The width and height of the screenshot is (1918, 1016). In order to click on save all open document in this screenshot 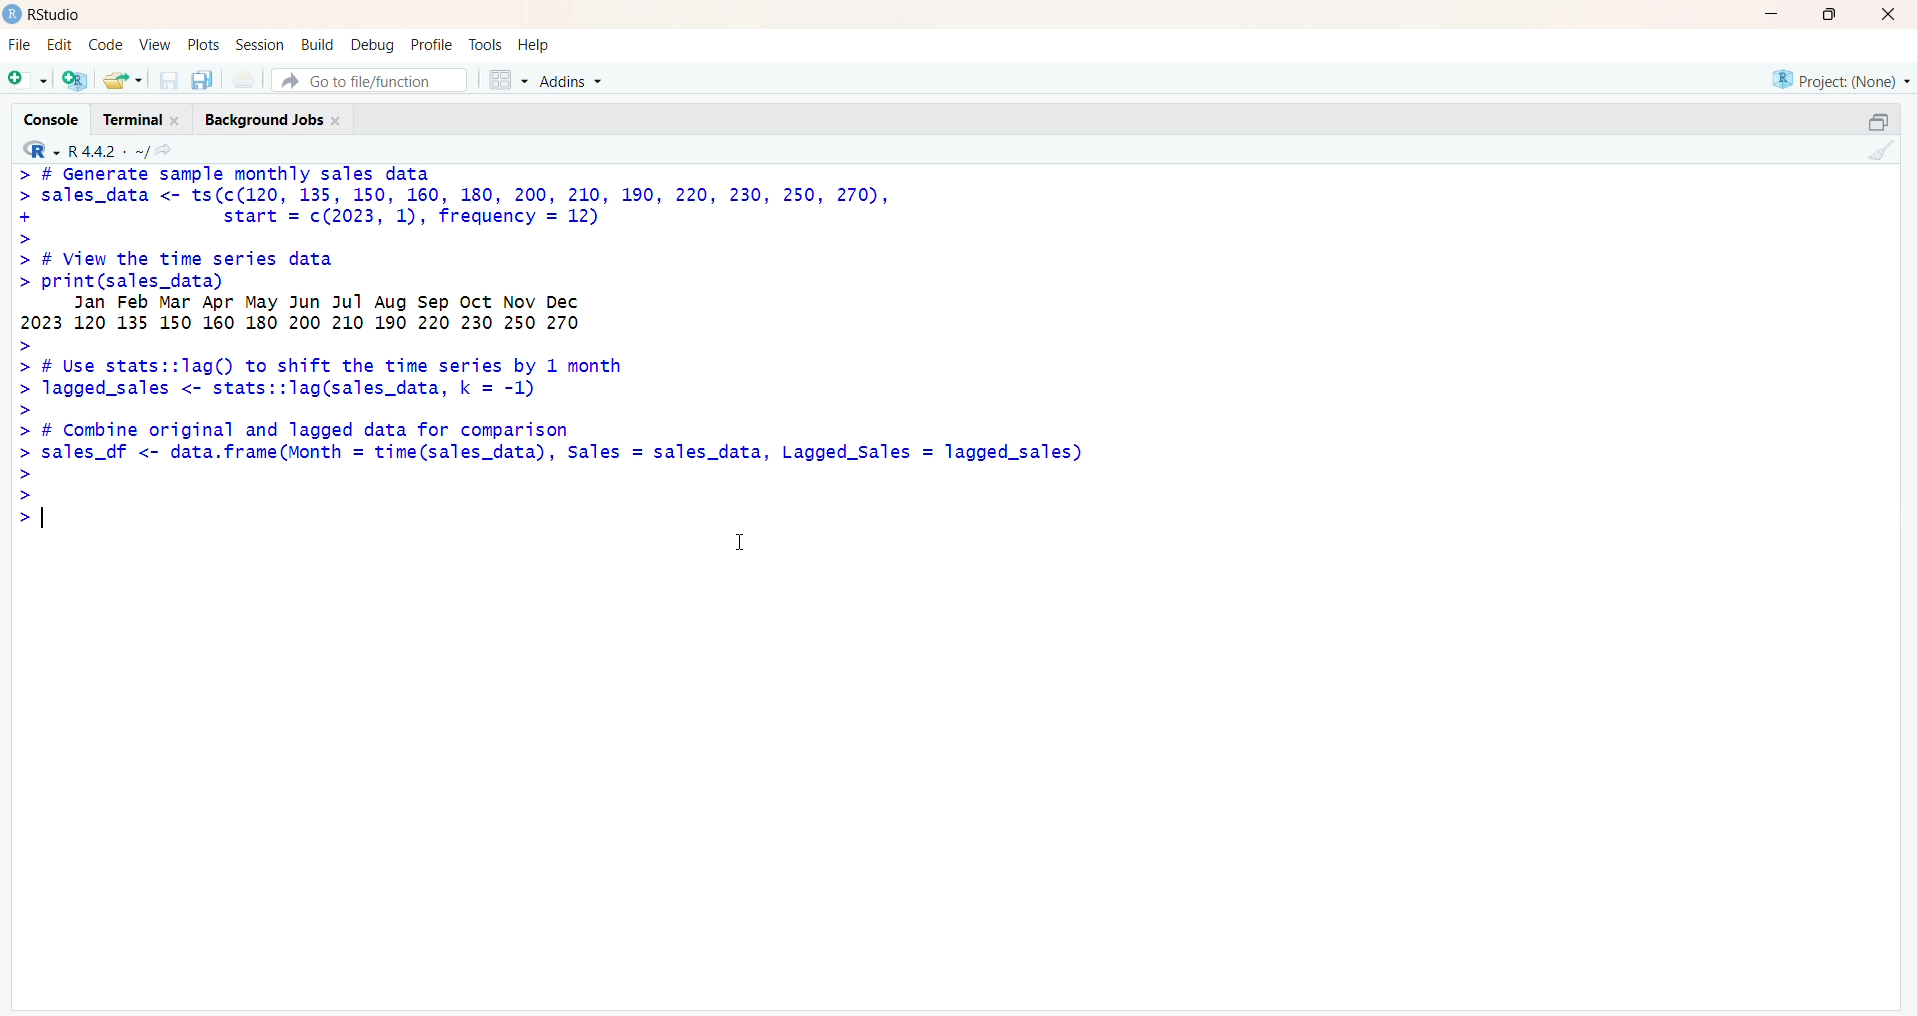, I will do `click(203, 81)`.